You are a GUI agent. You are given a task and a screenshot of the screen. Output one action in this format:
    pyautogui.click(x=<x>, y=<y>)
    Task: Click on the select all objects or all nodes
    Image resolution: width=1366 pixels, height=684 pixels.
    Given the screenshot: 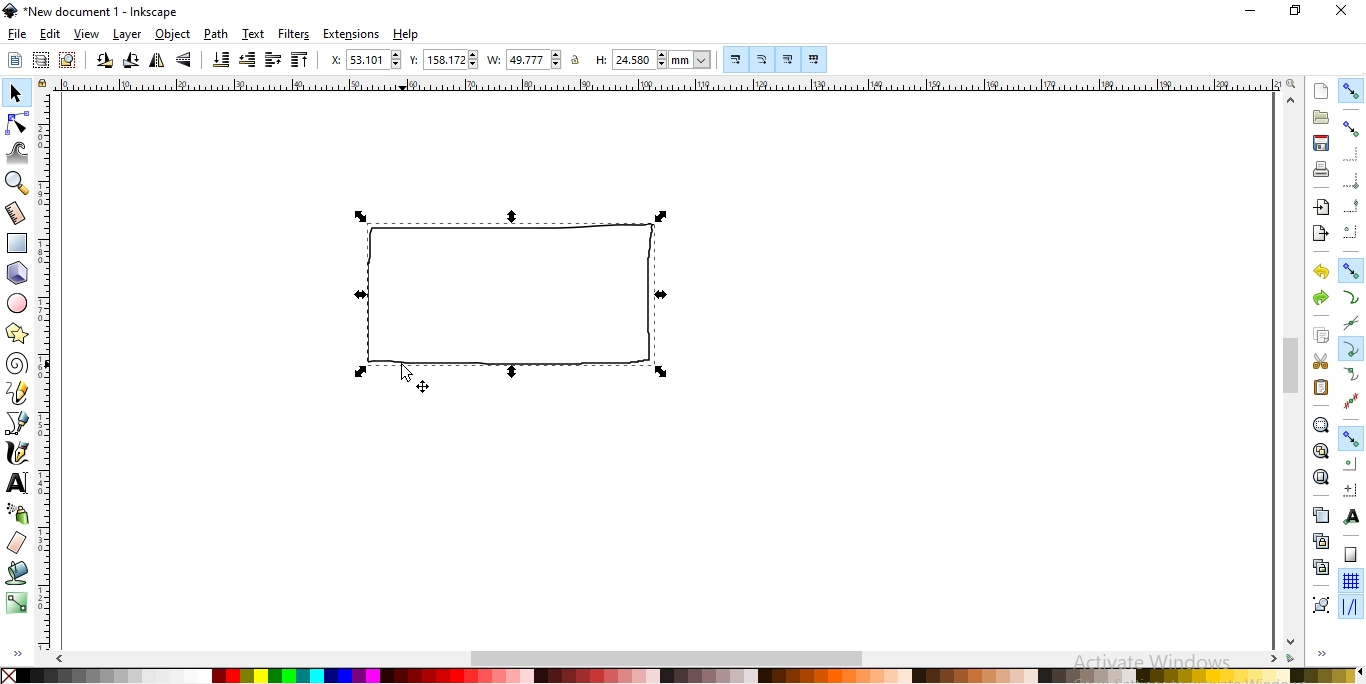 What is the action you would take?
    pyautogui.click(x=14, y=62)
    